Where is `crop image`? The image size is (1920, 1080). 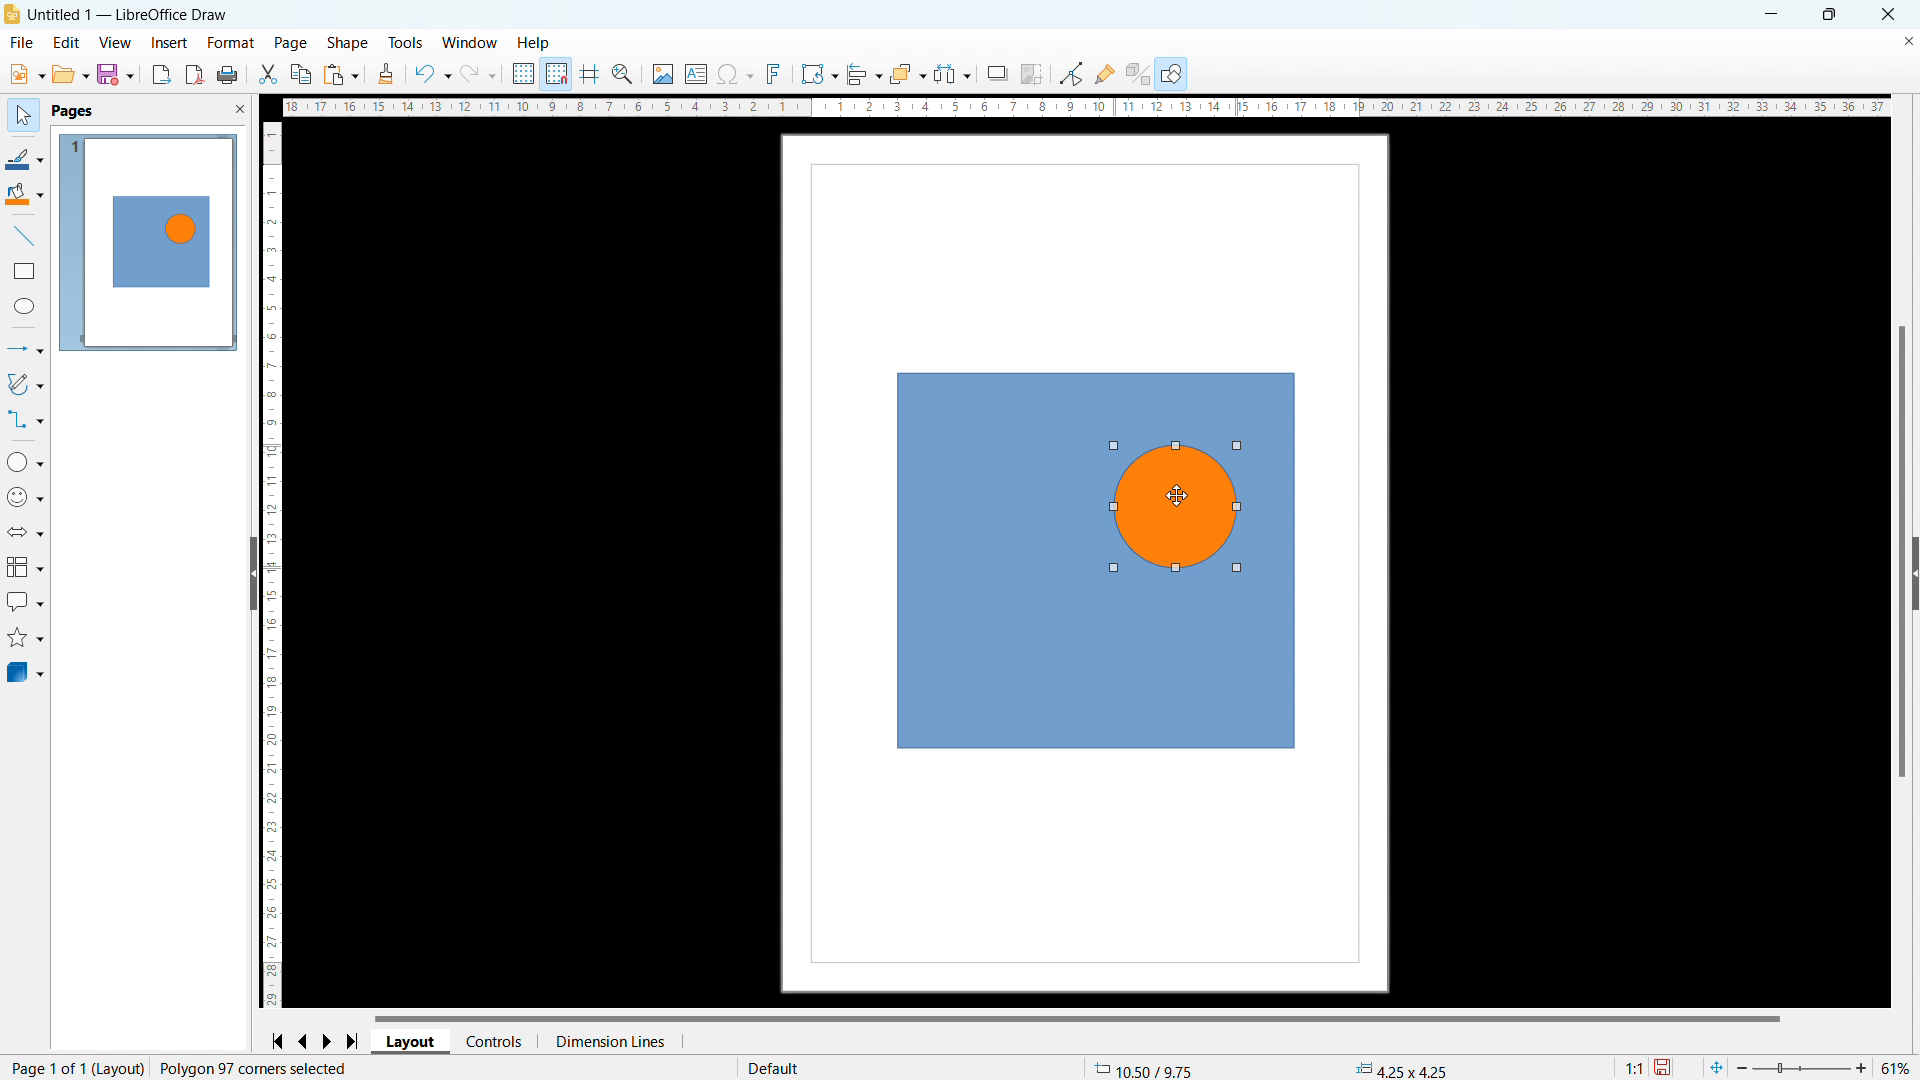
crop image is located at coordinates (1032, 73).